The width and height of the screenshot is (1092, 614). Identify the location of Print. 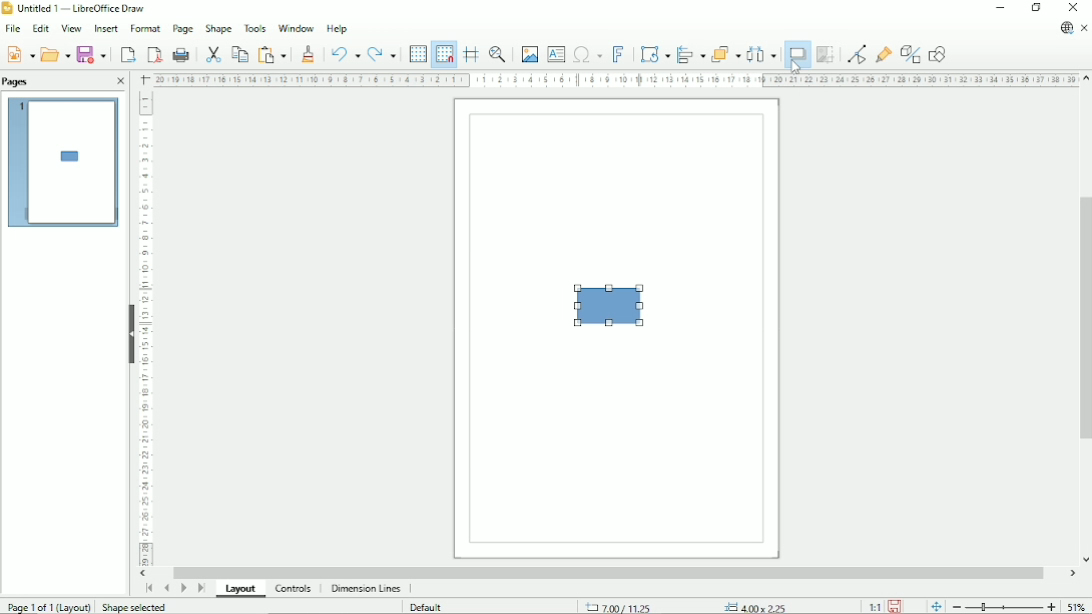
(182, 56).